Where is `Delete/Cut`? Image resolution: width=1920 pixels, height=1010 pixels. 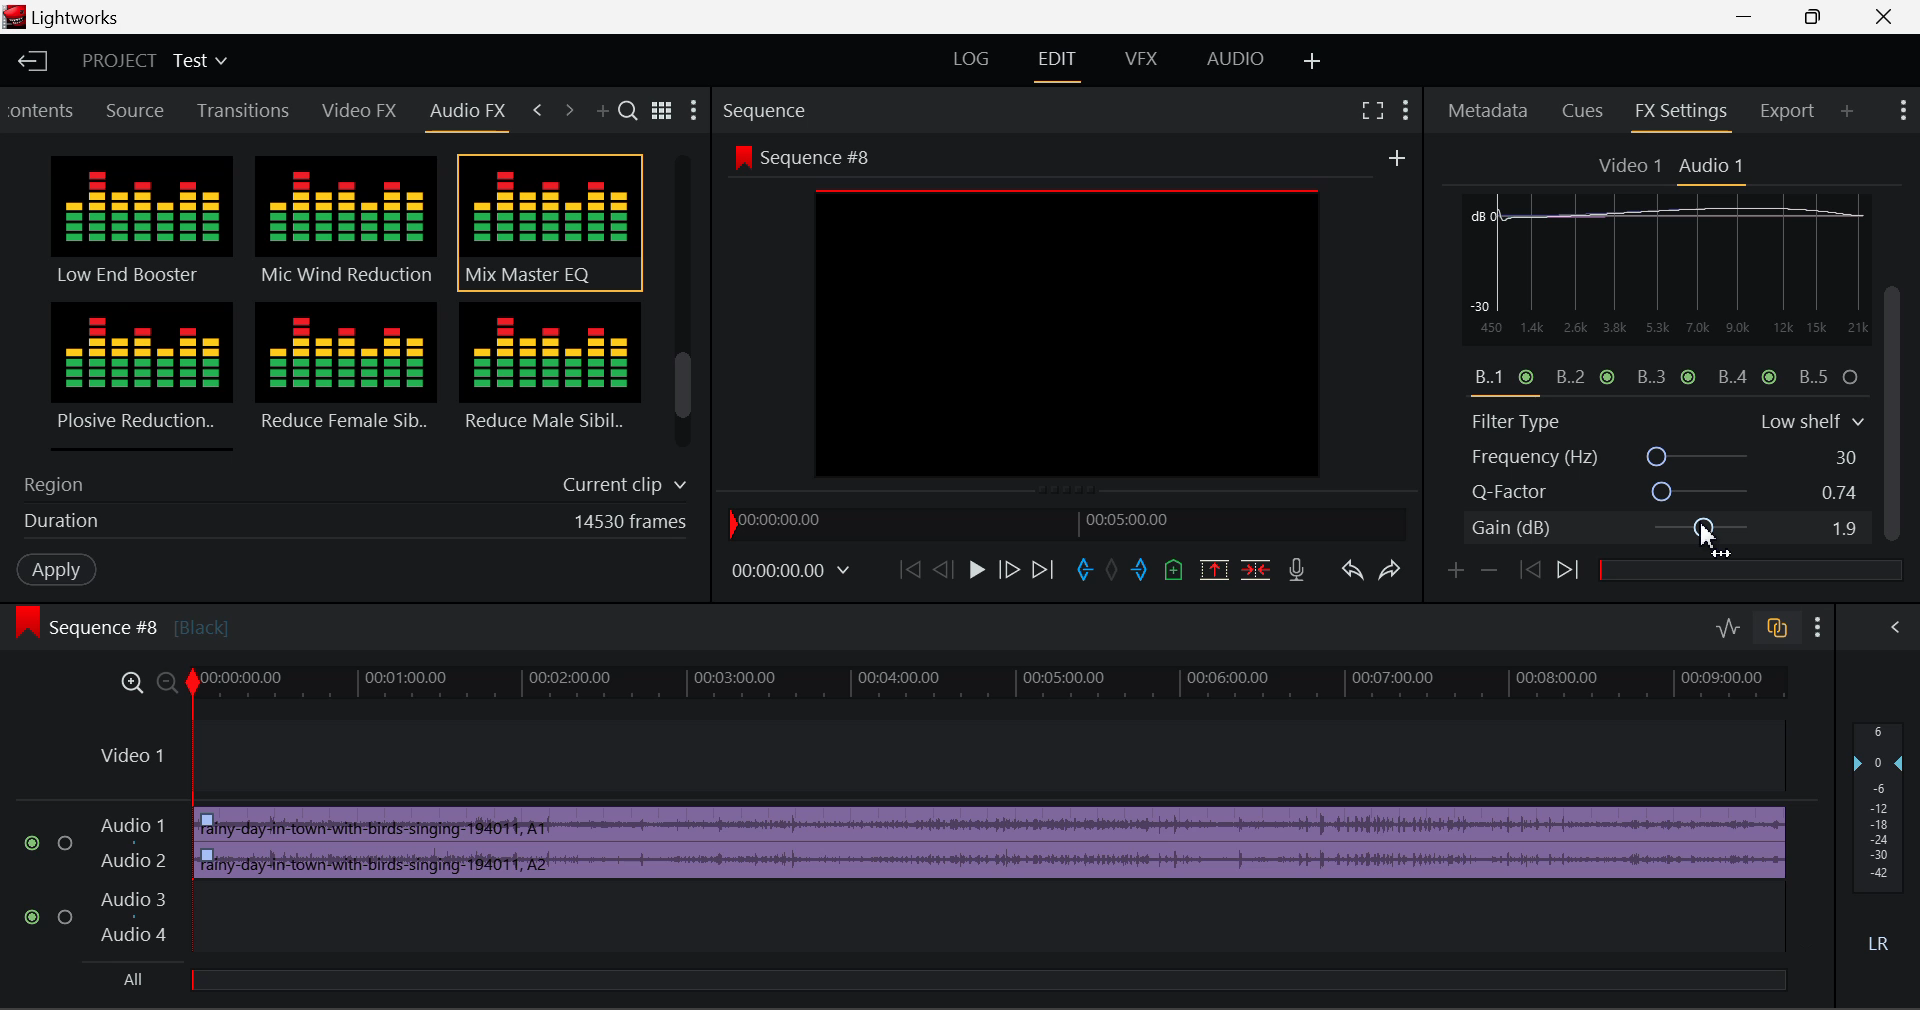
Delete/Cut is located at coordinates (1259, 571).